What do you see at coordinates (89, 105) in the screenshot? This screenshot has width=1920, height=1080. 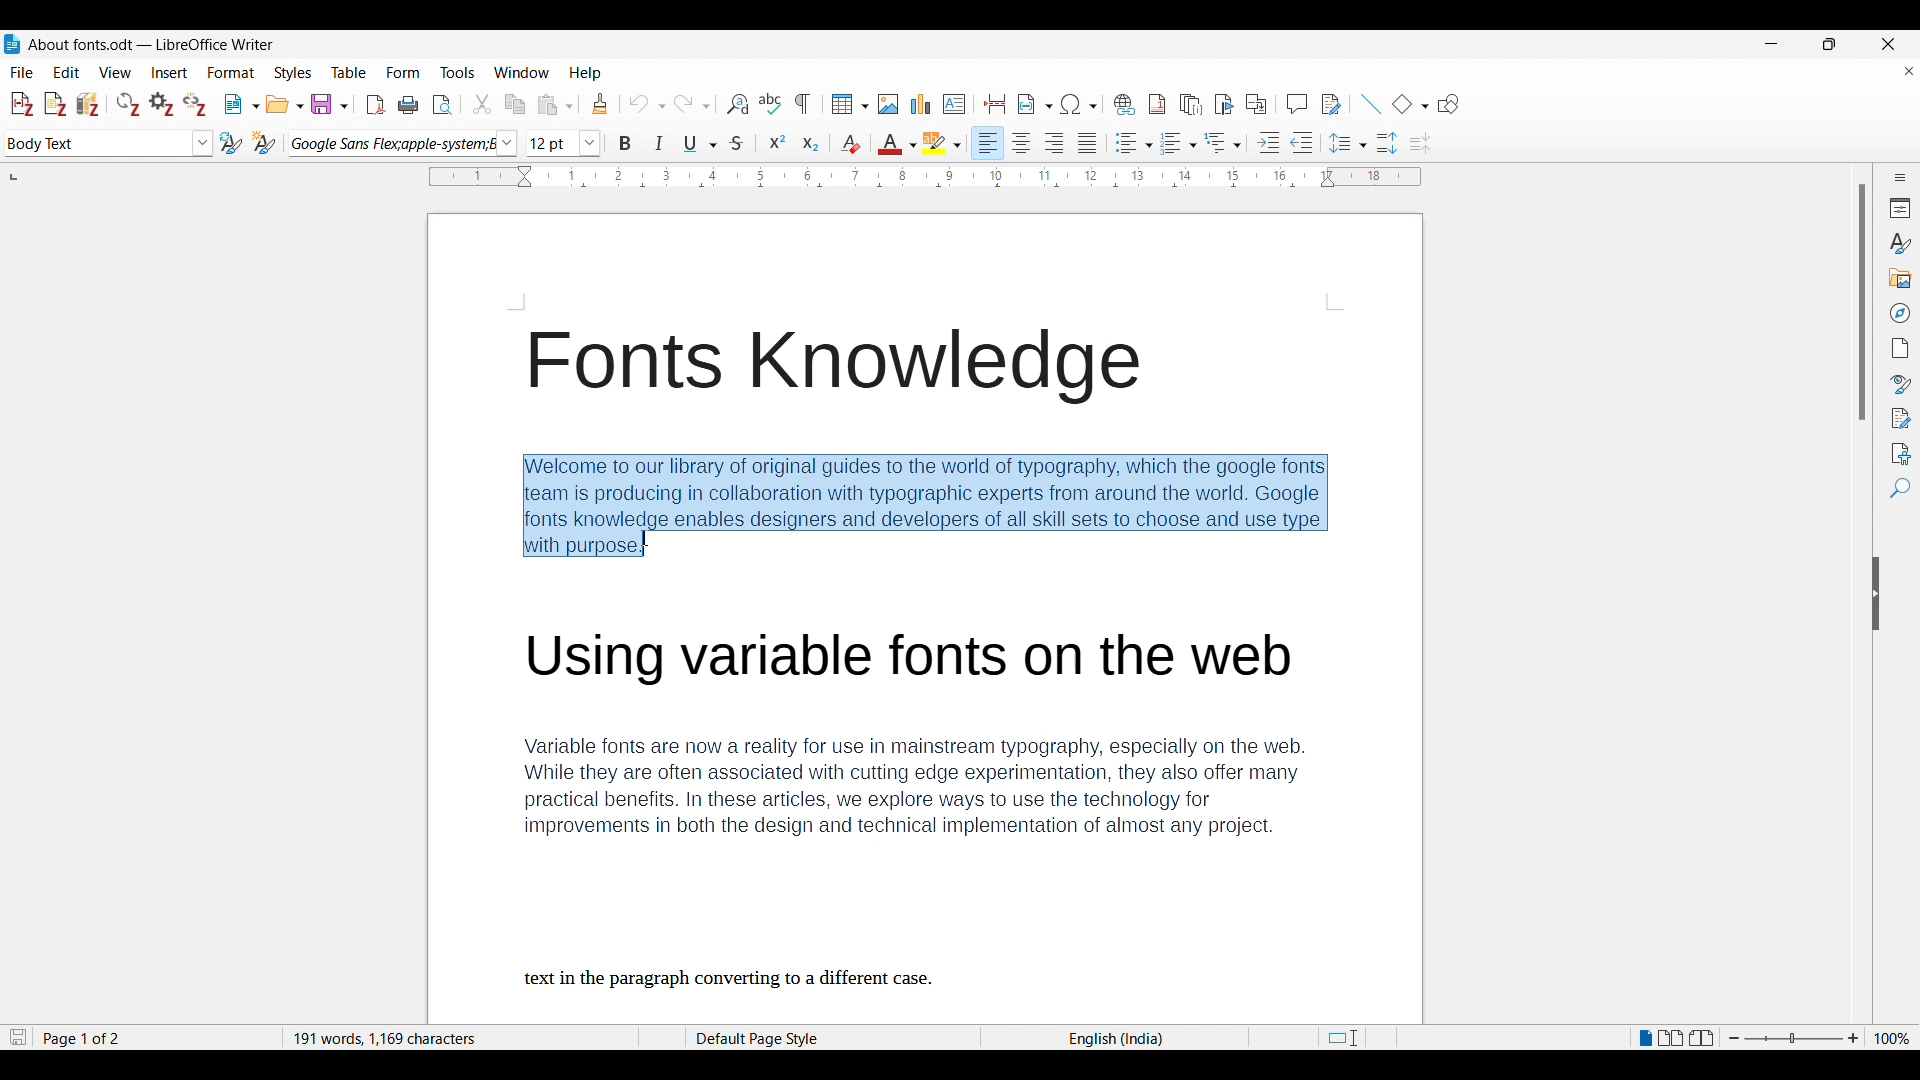 I see `Add/Edit bibliography` at bounding box center [89, 105].